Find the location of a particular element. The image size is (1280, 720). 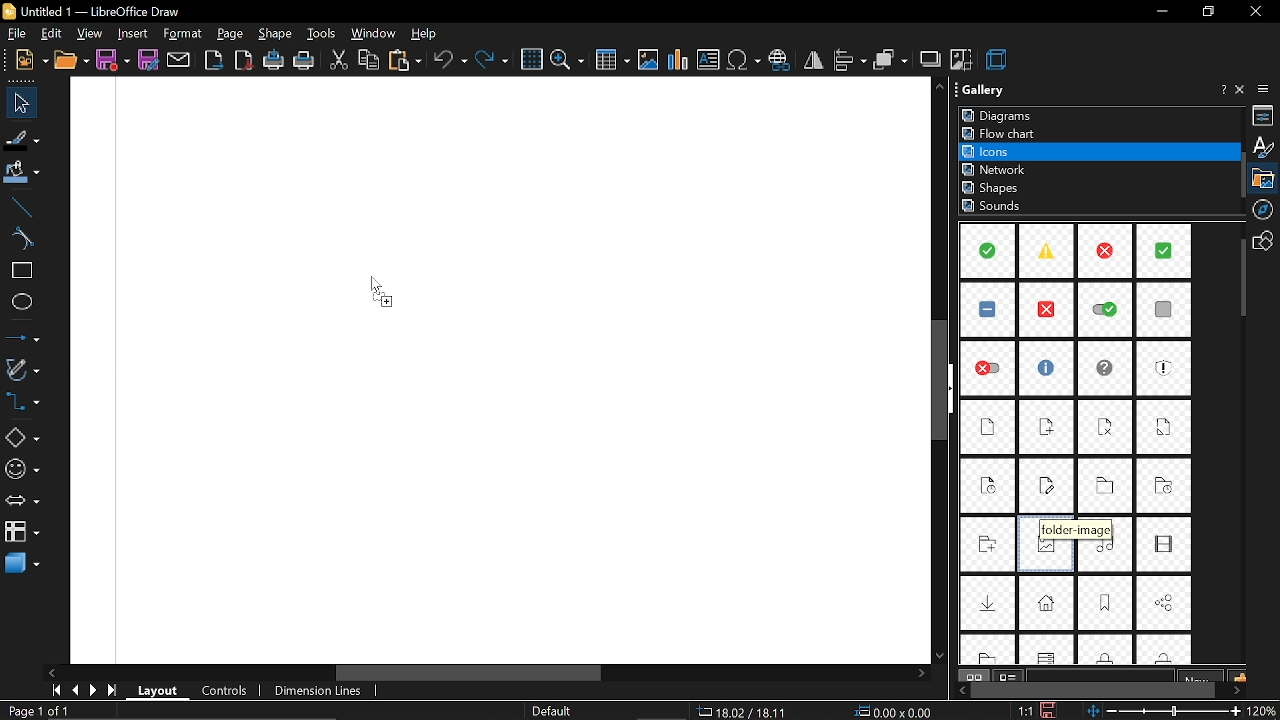

align is located at coordinates (849, 60).